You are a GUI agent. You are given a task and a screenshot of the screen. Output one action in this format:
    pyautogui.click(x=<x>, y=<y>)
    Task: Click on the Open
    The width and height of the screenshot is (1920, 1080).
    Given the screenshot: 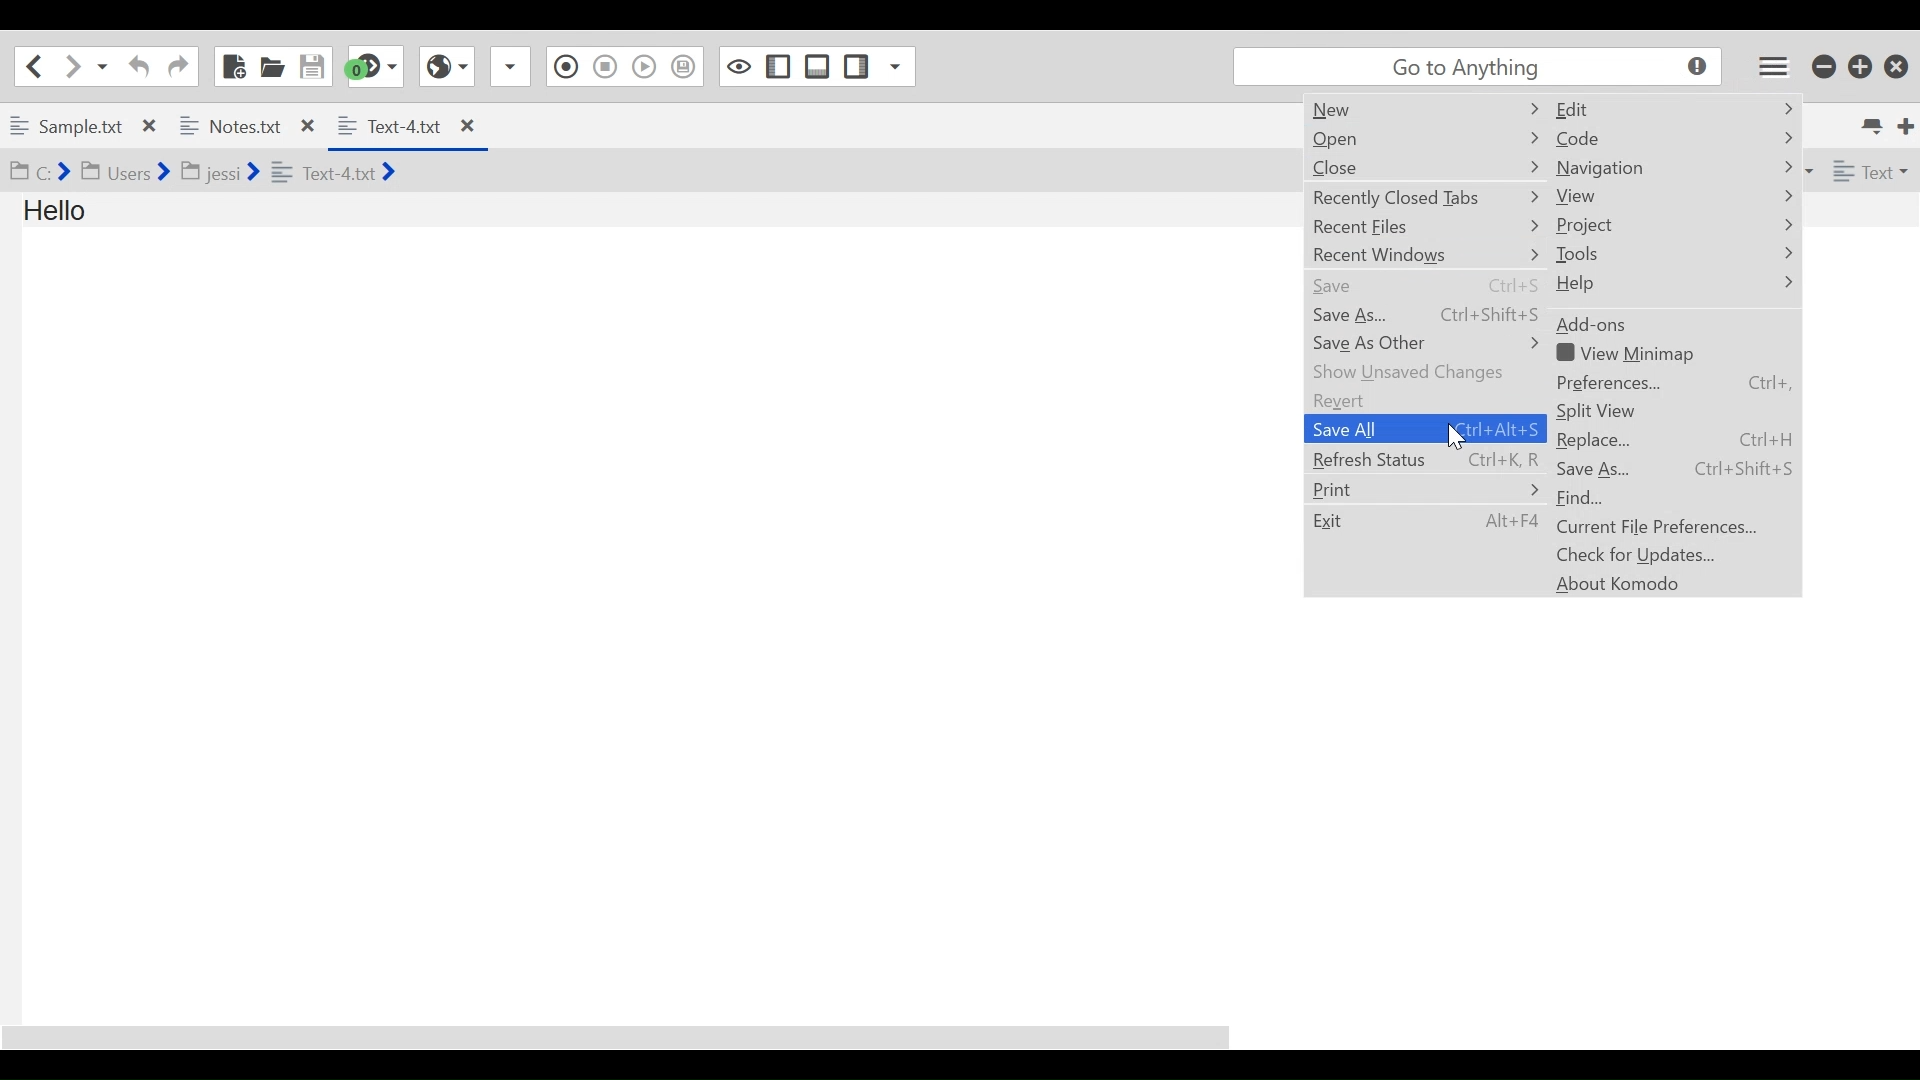 What is the action you would take?
    pyautogui.click(x=1426, y=139)
    